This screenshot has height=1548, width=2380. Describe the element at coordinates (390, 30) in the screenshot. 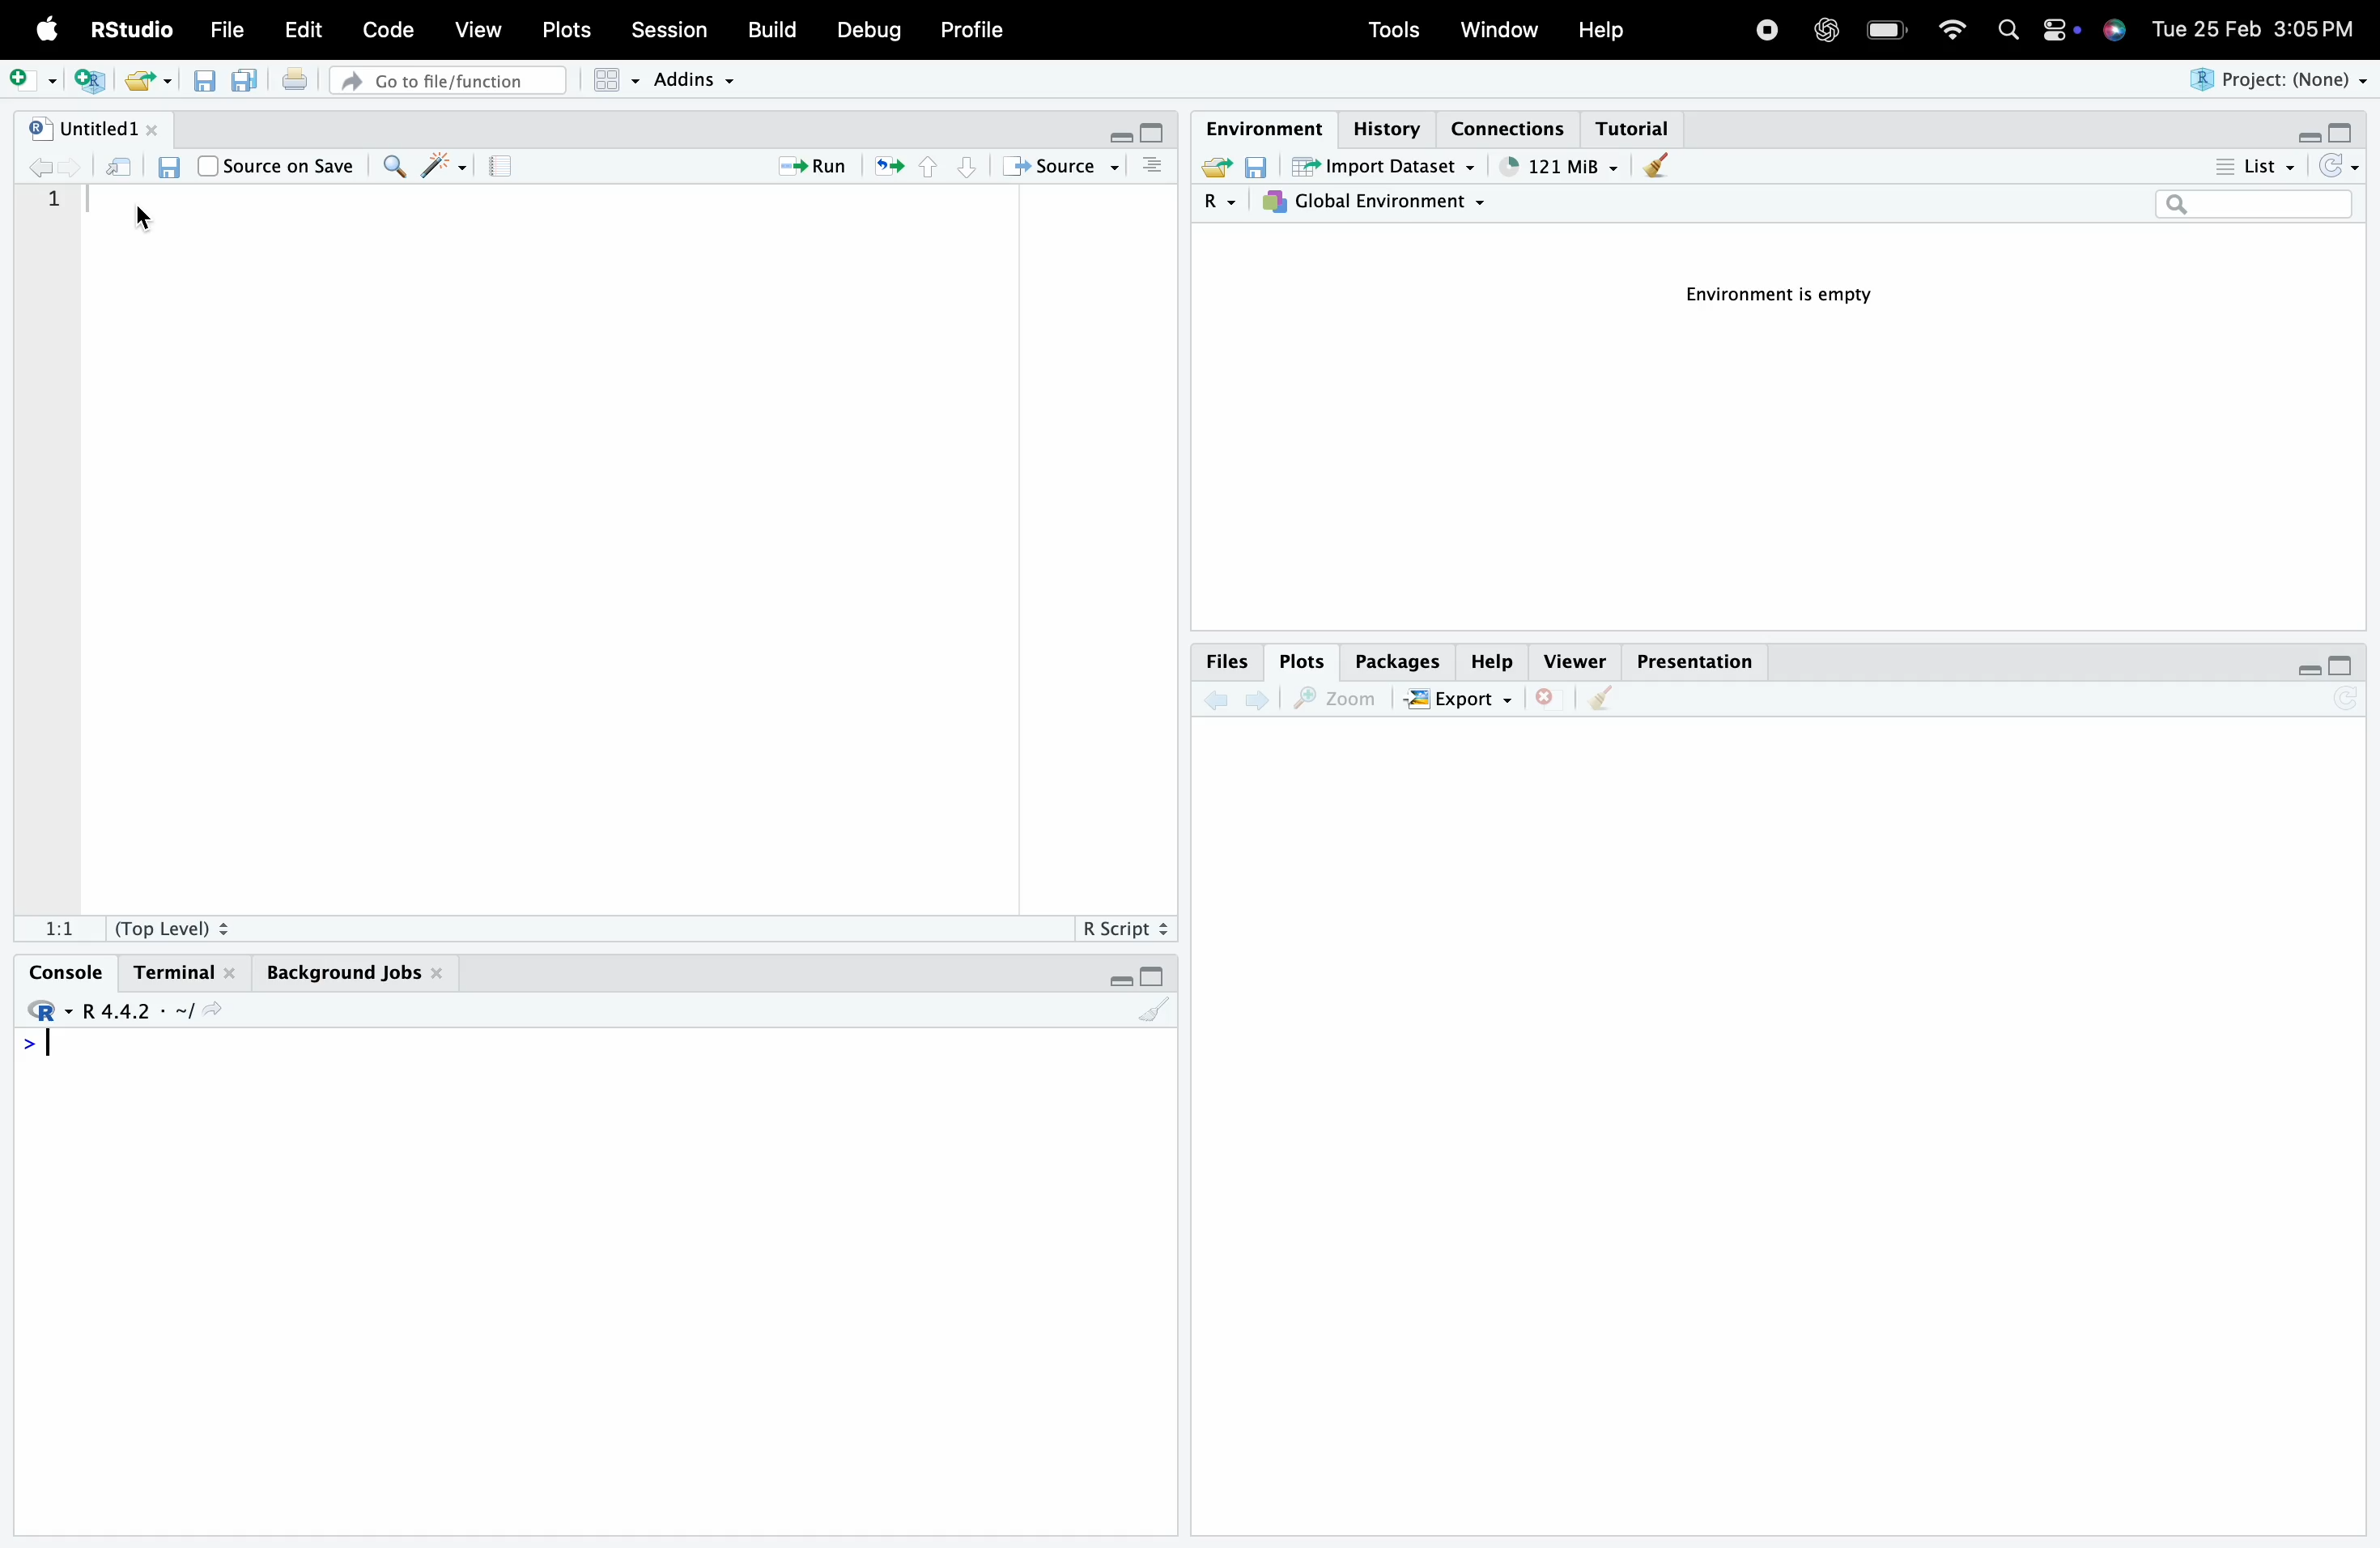

I see `Code` at that location.